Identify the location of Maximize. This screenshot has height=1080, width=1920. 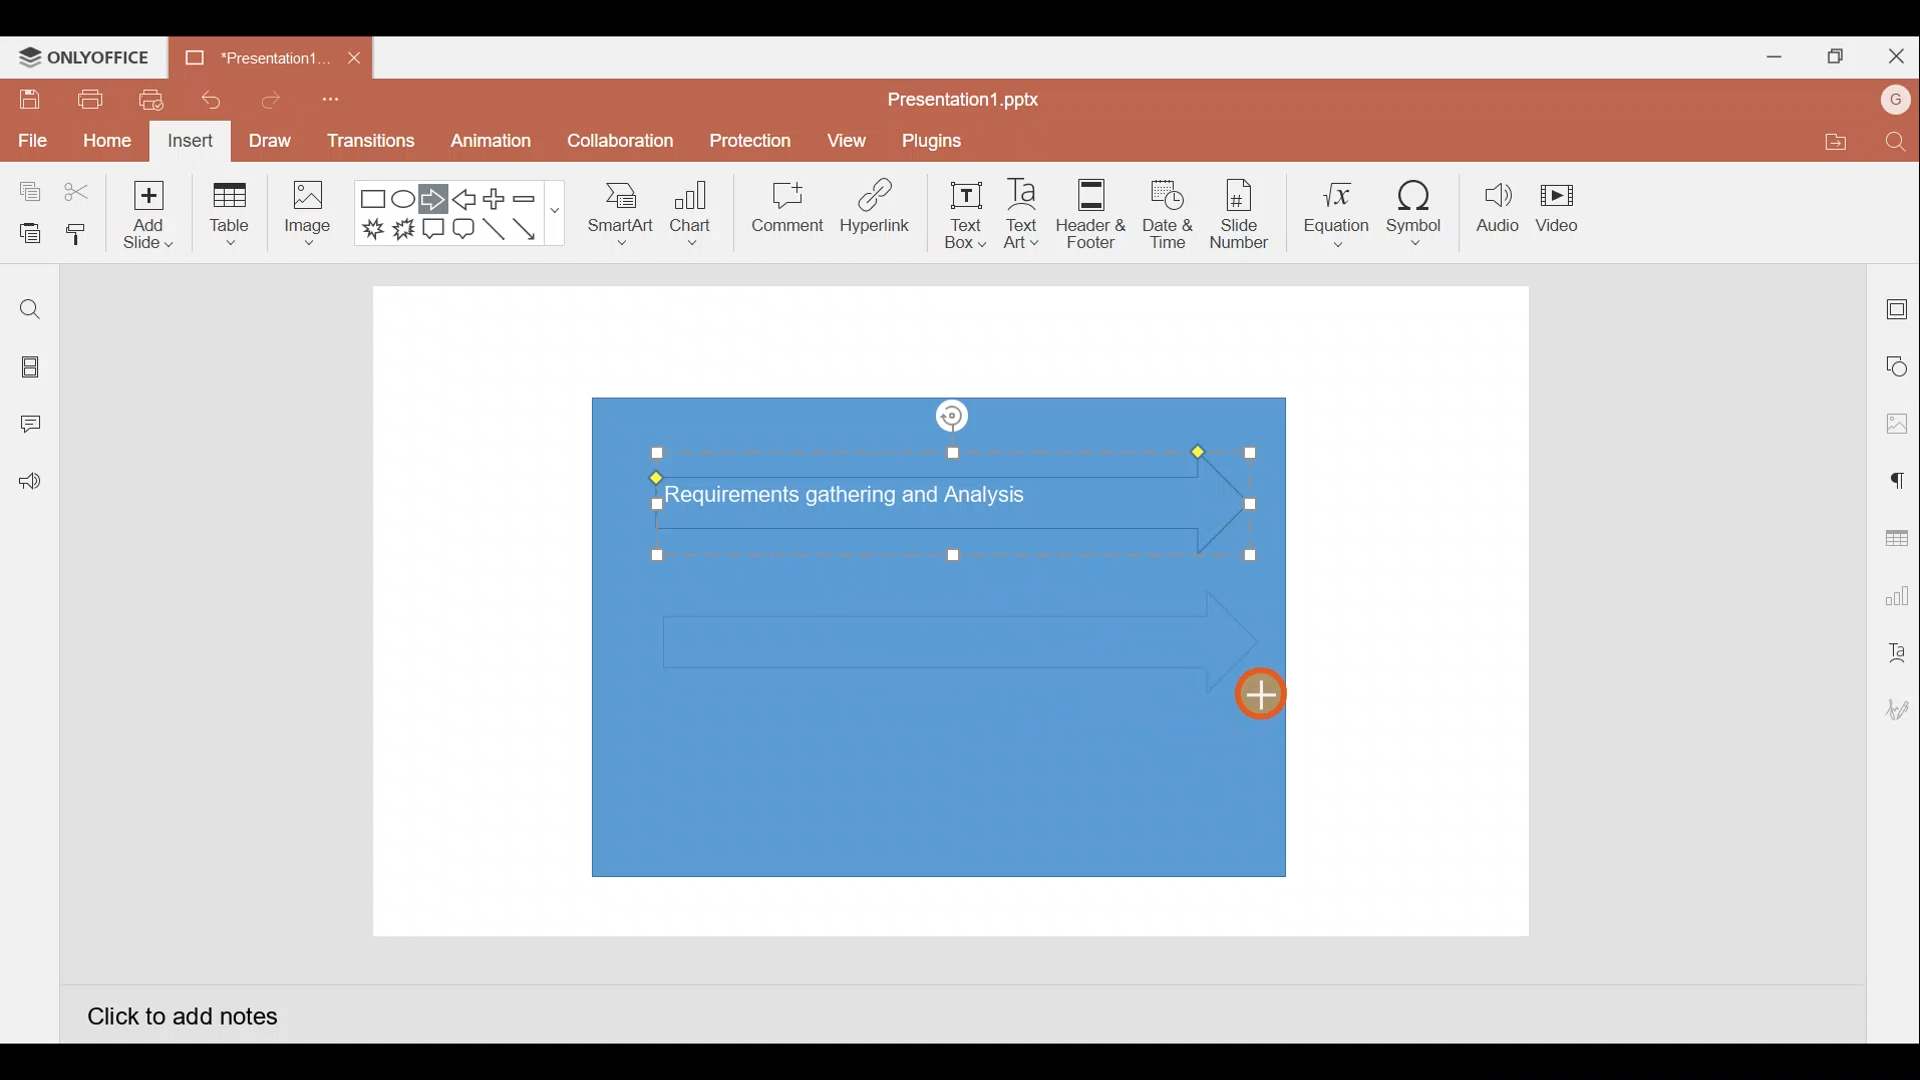
(1830, 57).